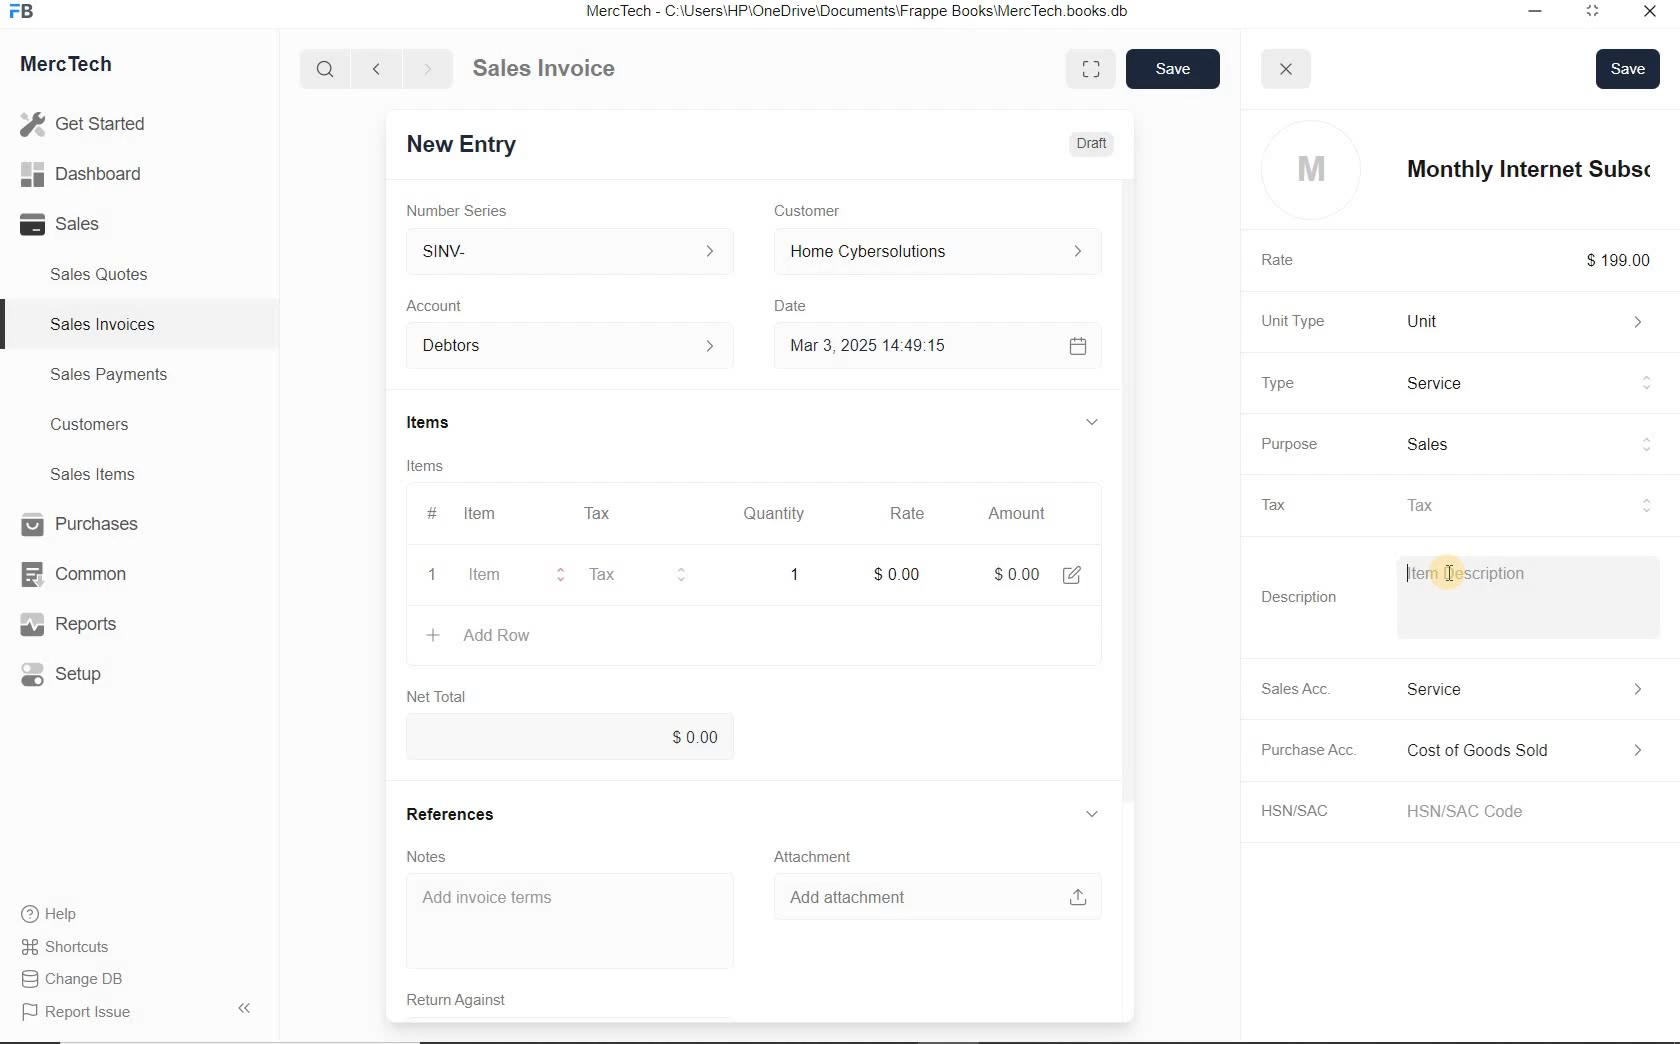 This screenshot has width=1680, height=1044. Describe the element at coordinates (906, 513) in the screenshot. I see `Rate` at that location.